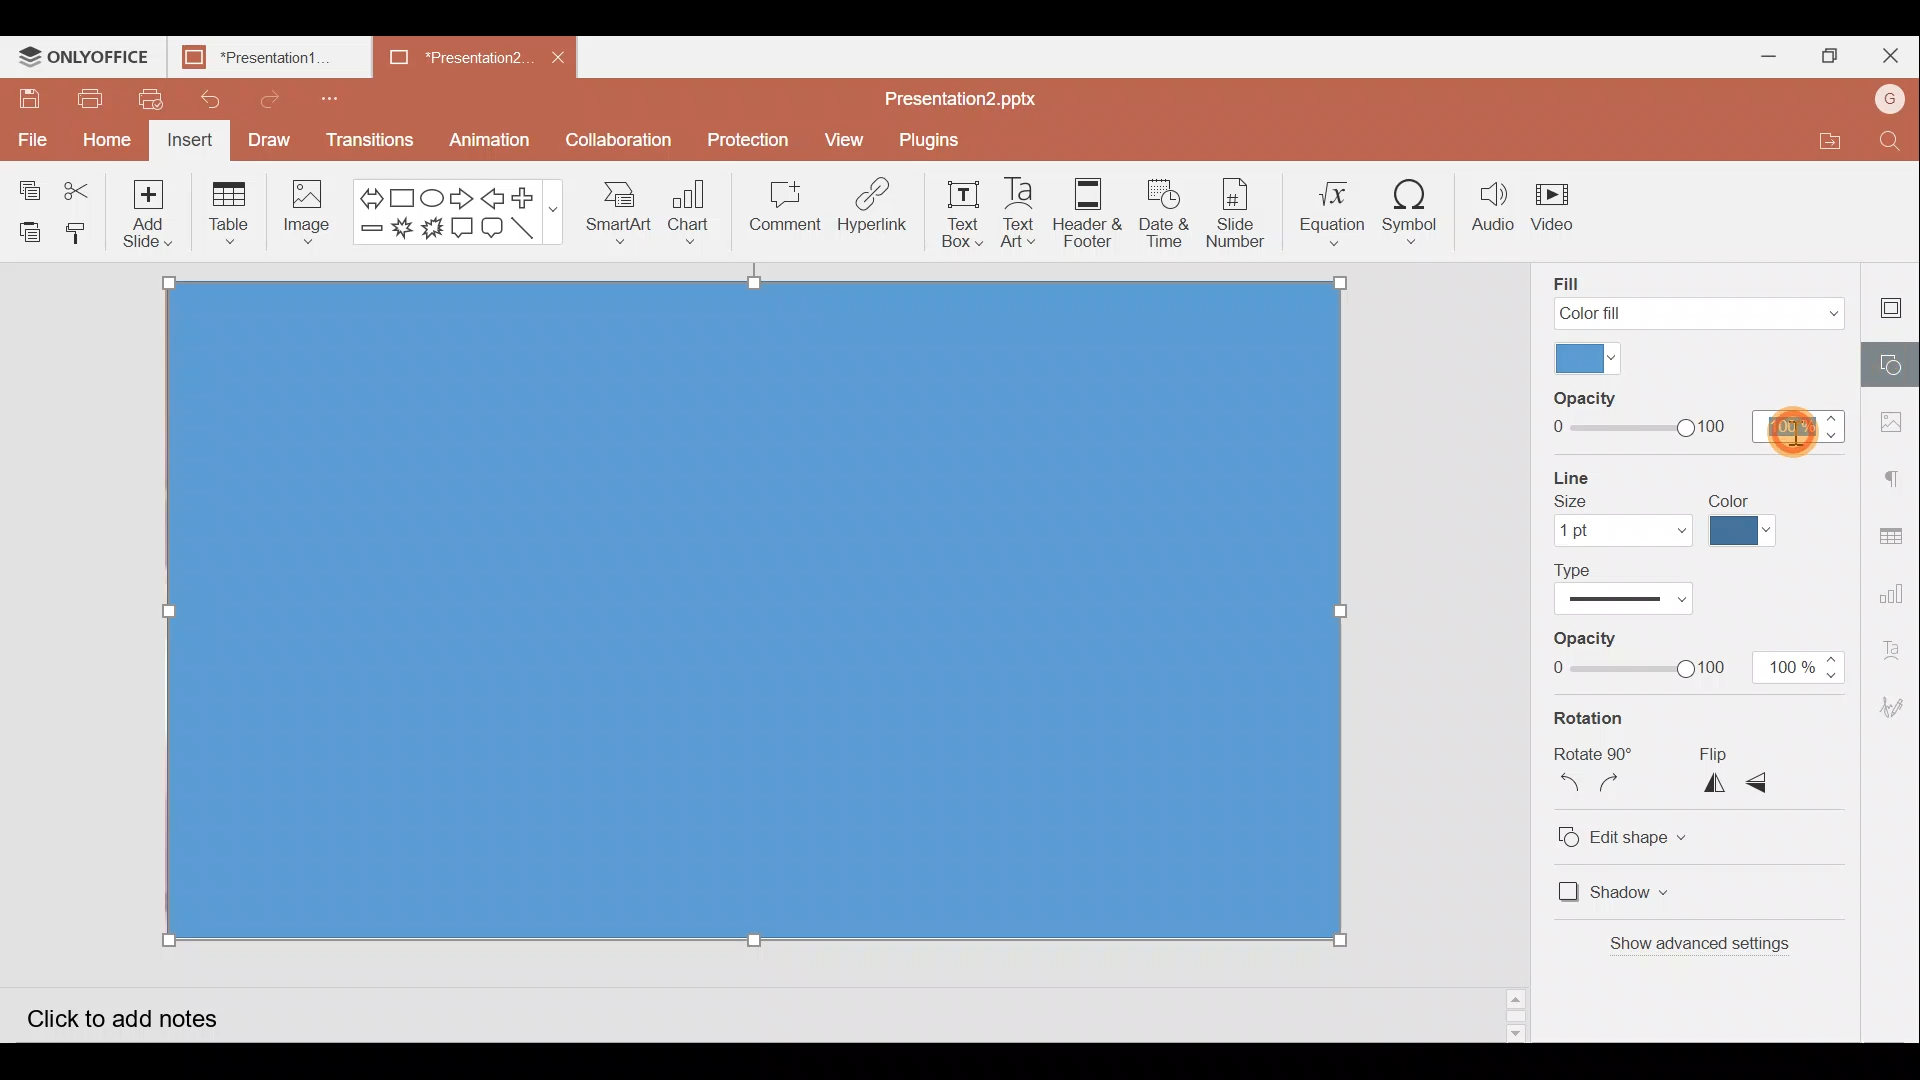  Describe the element at coordinates (108, 138) in the screenshot. I see `Home` at that location.